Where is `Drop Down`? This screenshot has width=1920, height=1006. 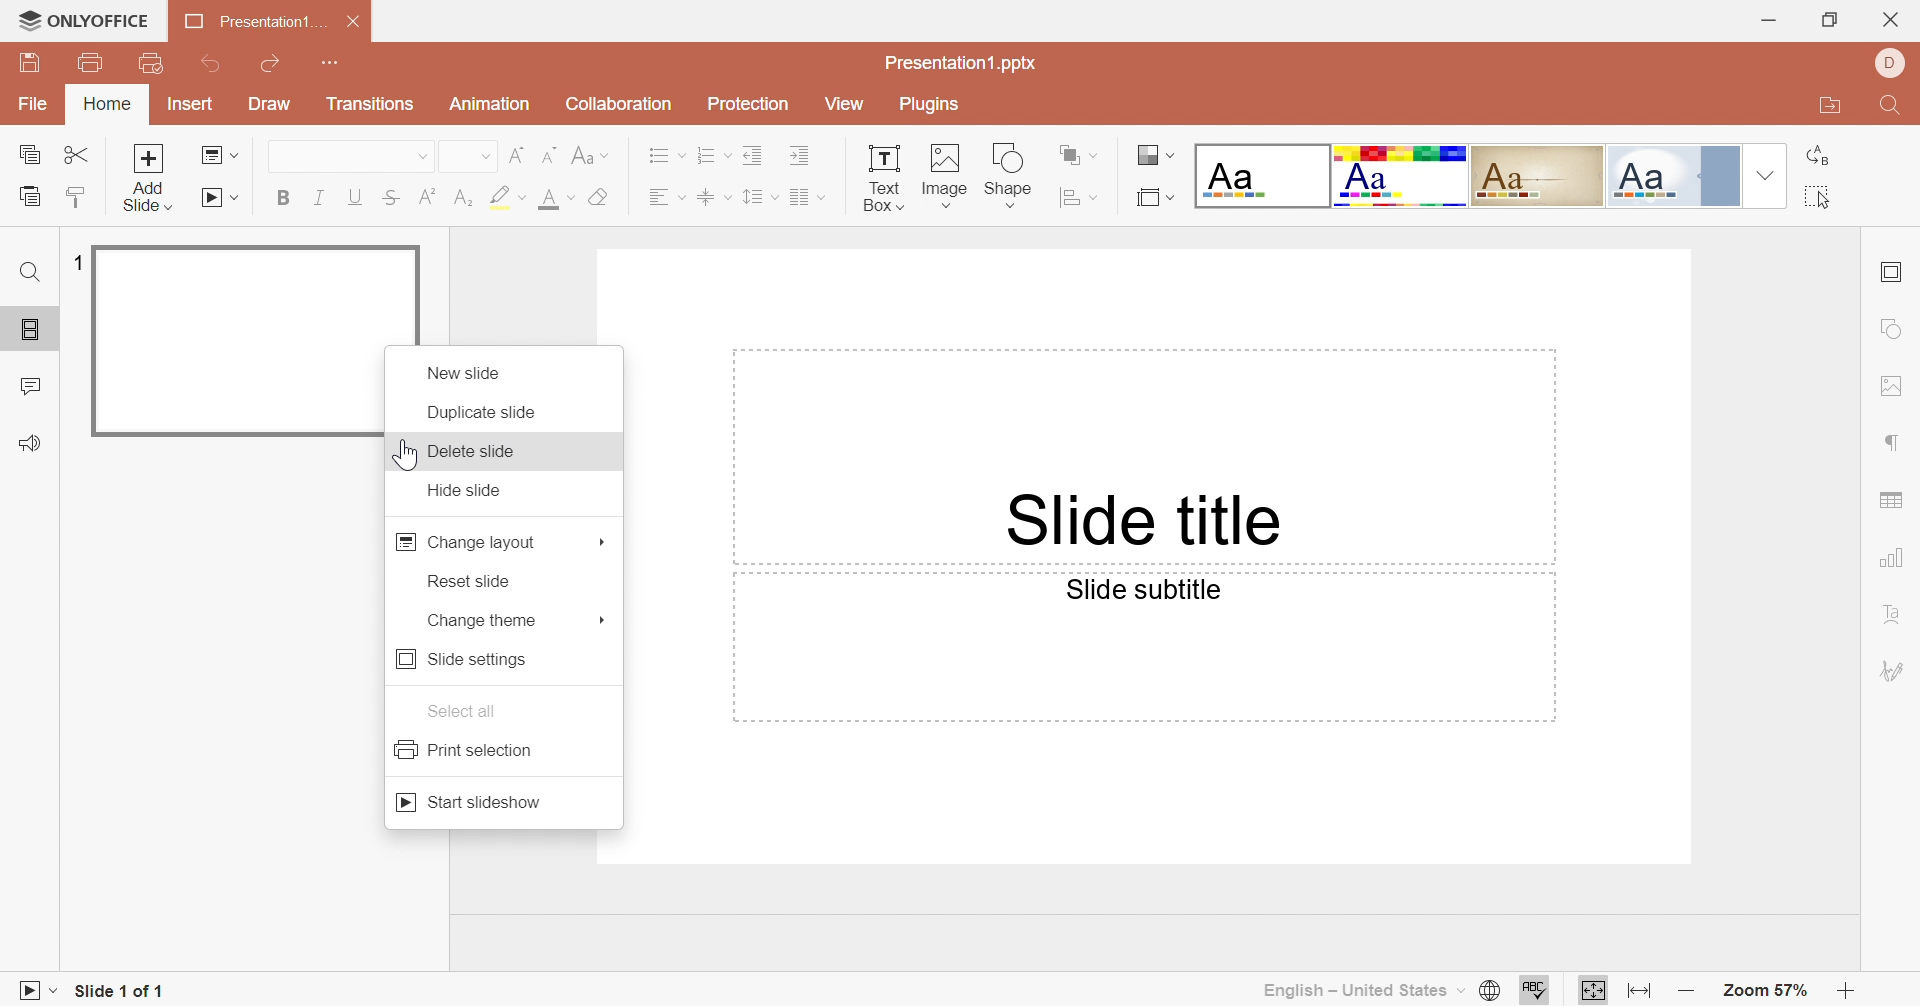 Drop Down is located at coordinates (238, 198).